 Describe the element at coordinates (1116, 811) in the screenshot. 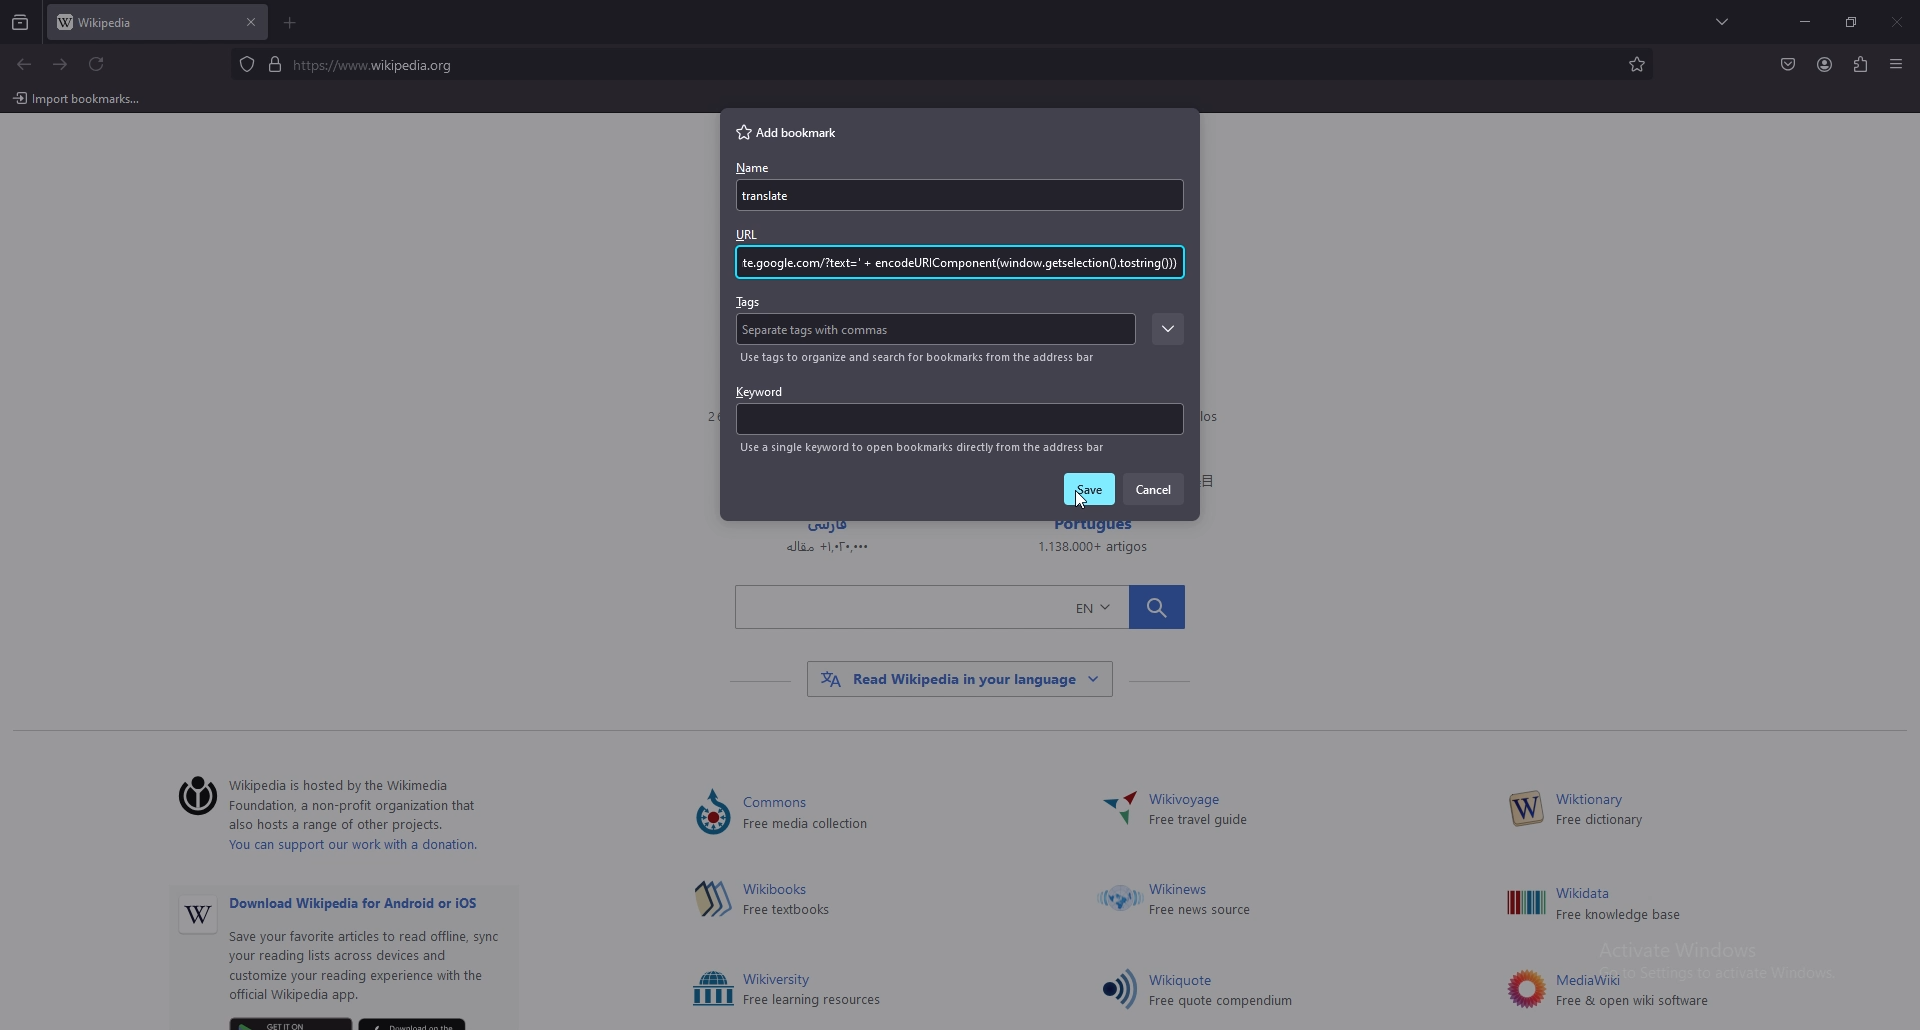

I see `` at that location.